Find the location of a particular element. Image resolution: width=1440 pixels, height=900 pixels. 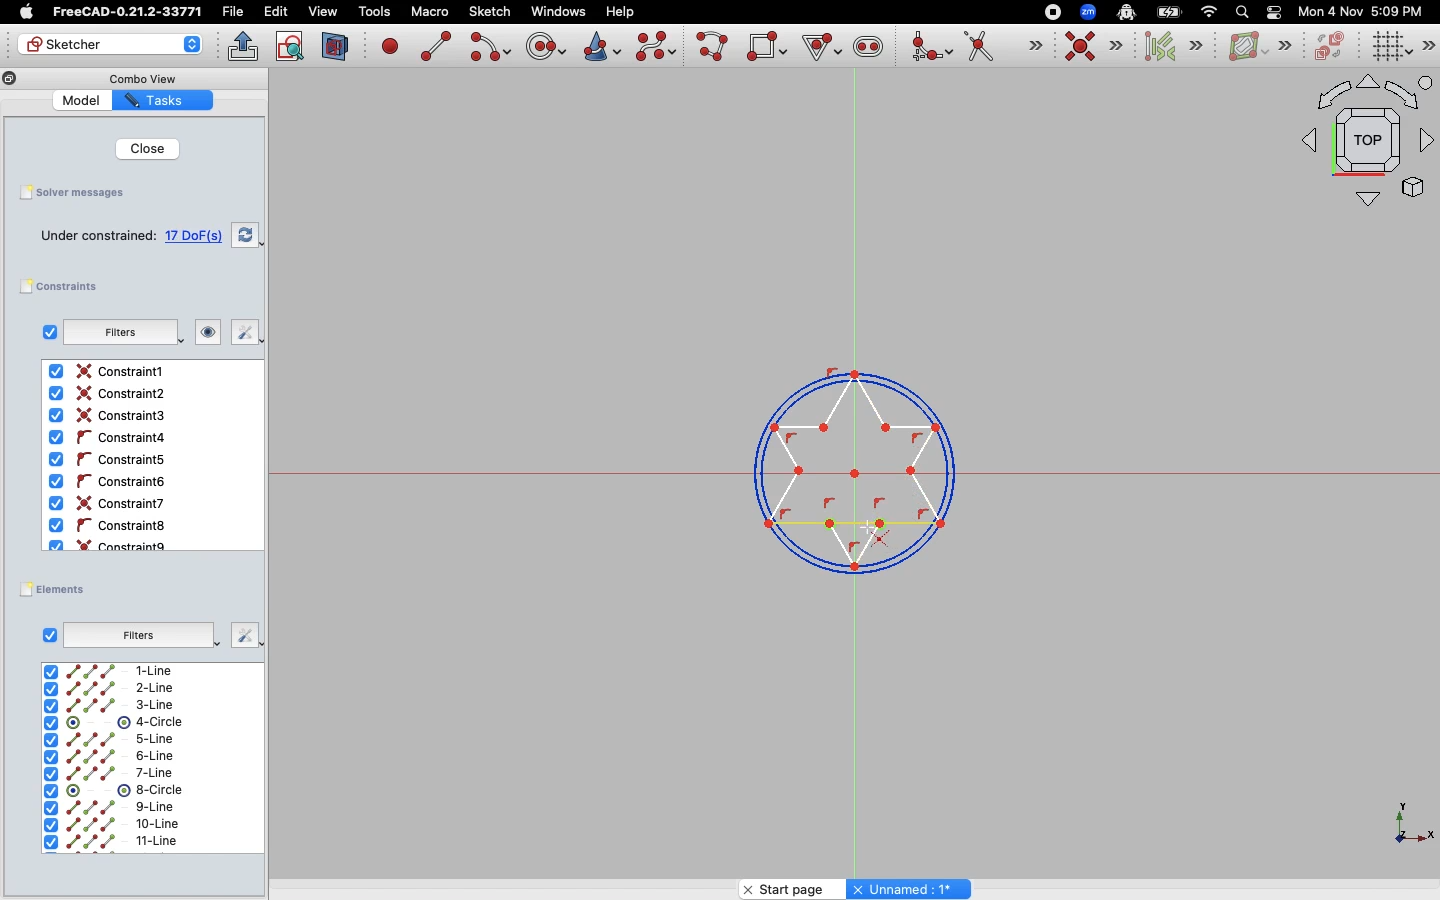

Macro is located at coordinates (428, 12).